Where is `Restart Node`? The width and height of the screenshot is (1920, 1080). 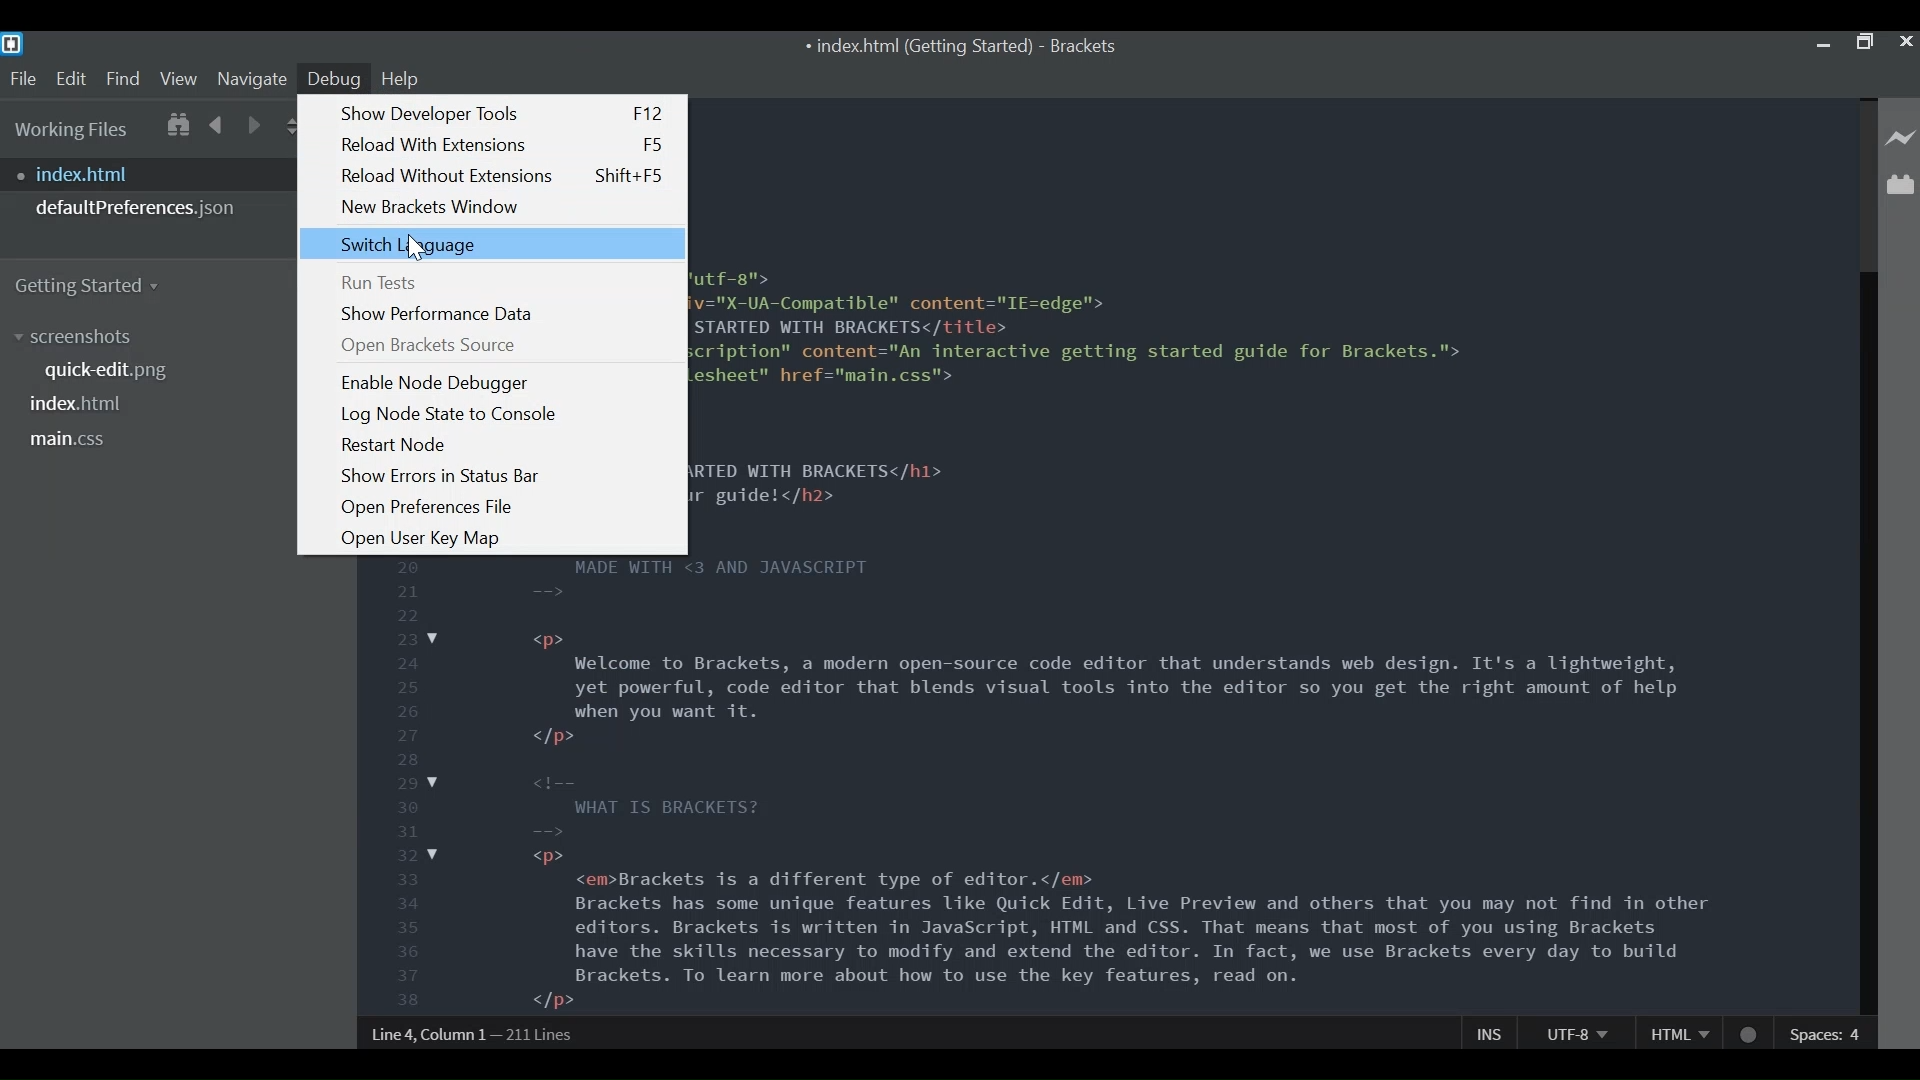
Restart Node is located at coordinates (397, 444).